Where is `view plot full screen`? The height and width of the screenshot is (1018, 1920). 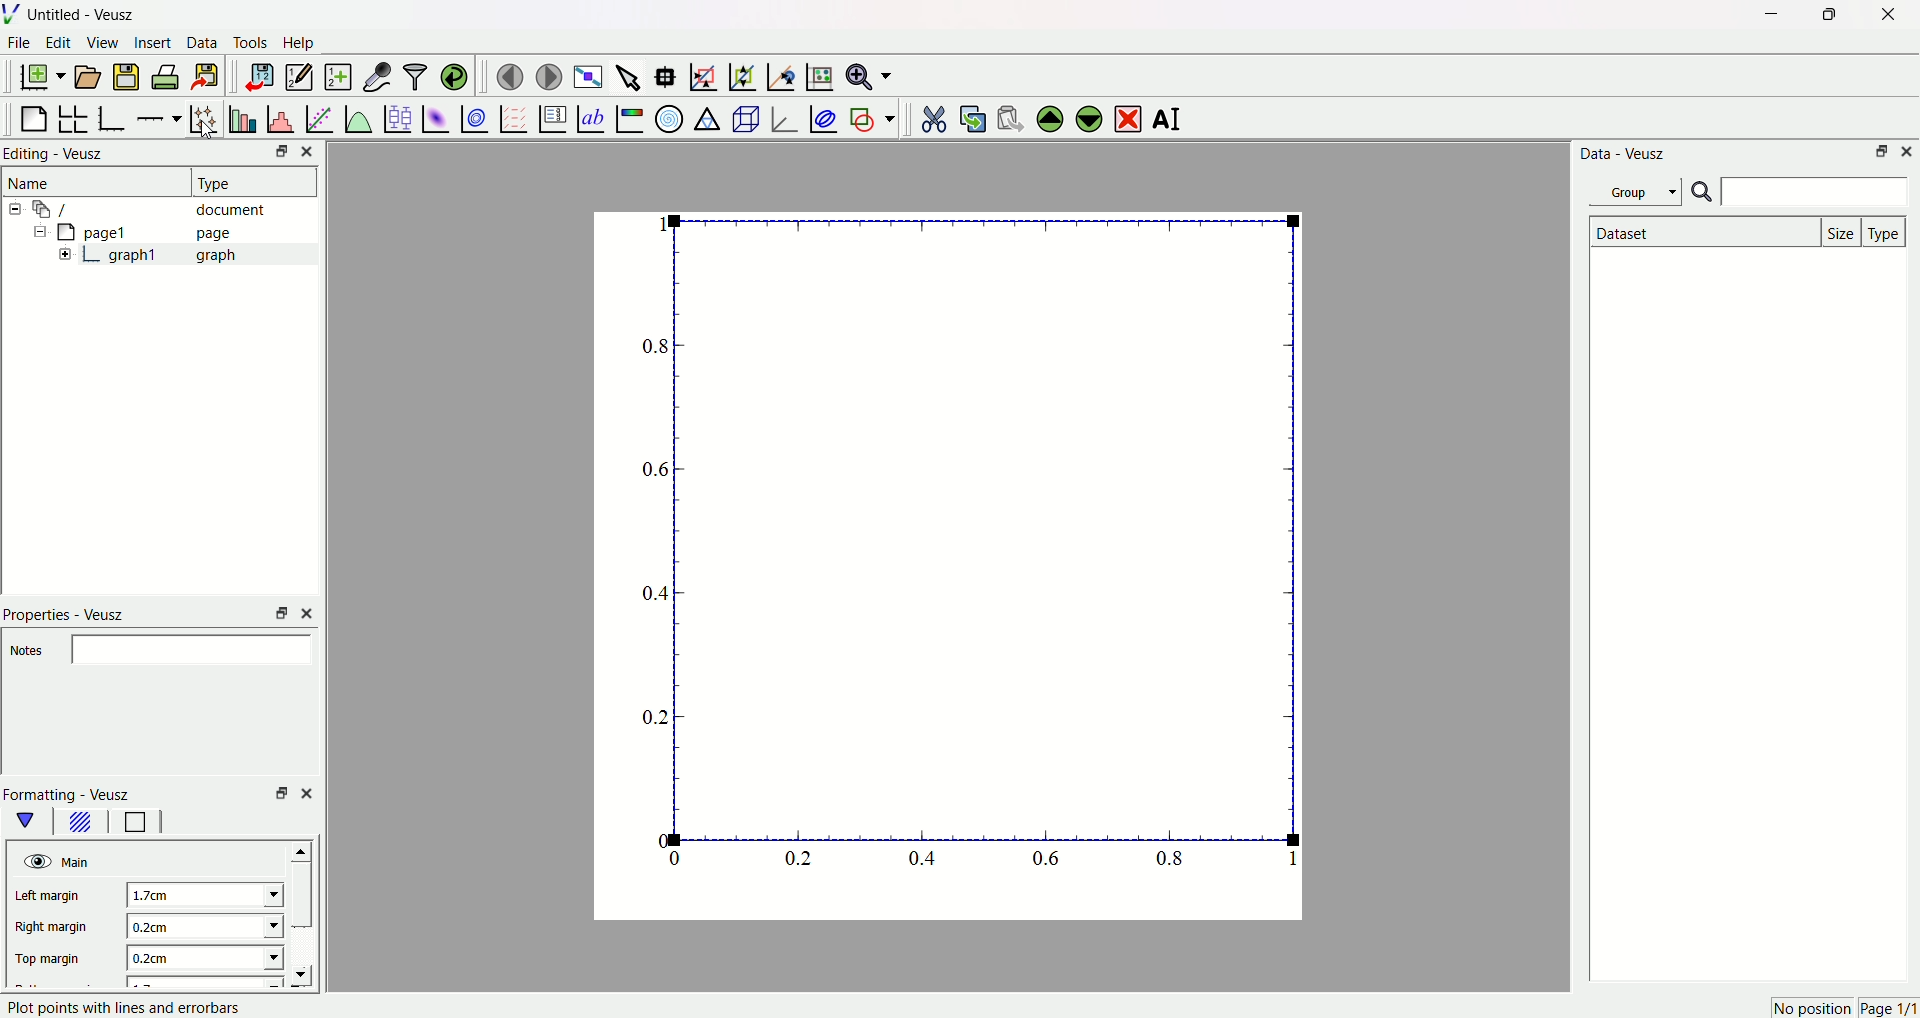
view plot full screen is located at coordinates (589, 74).